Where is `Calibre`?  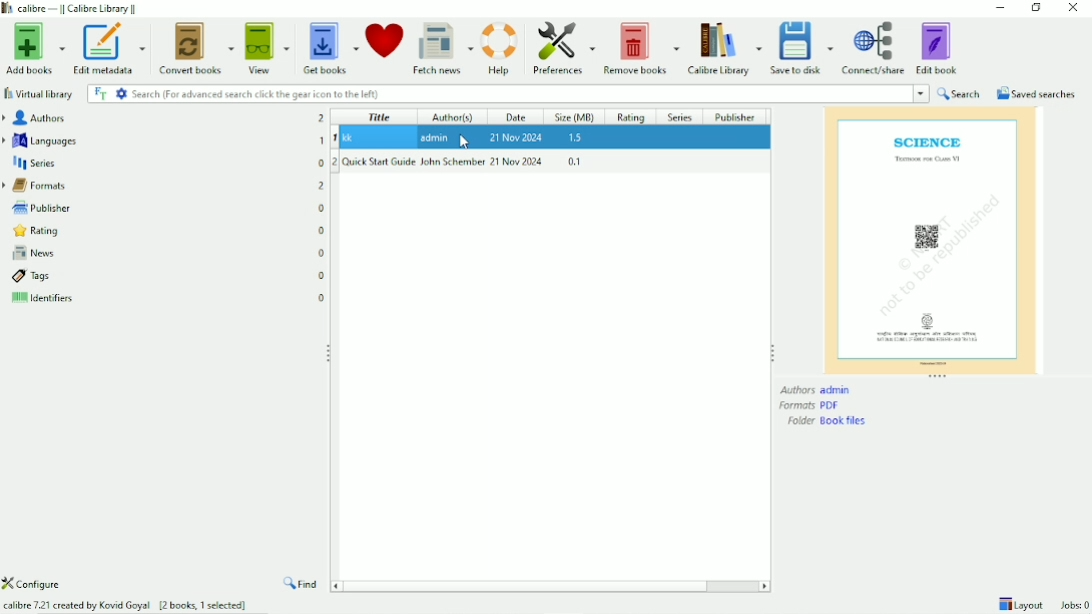 Calibre is located at coordinates (724, 49).